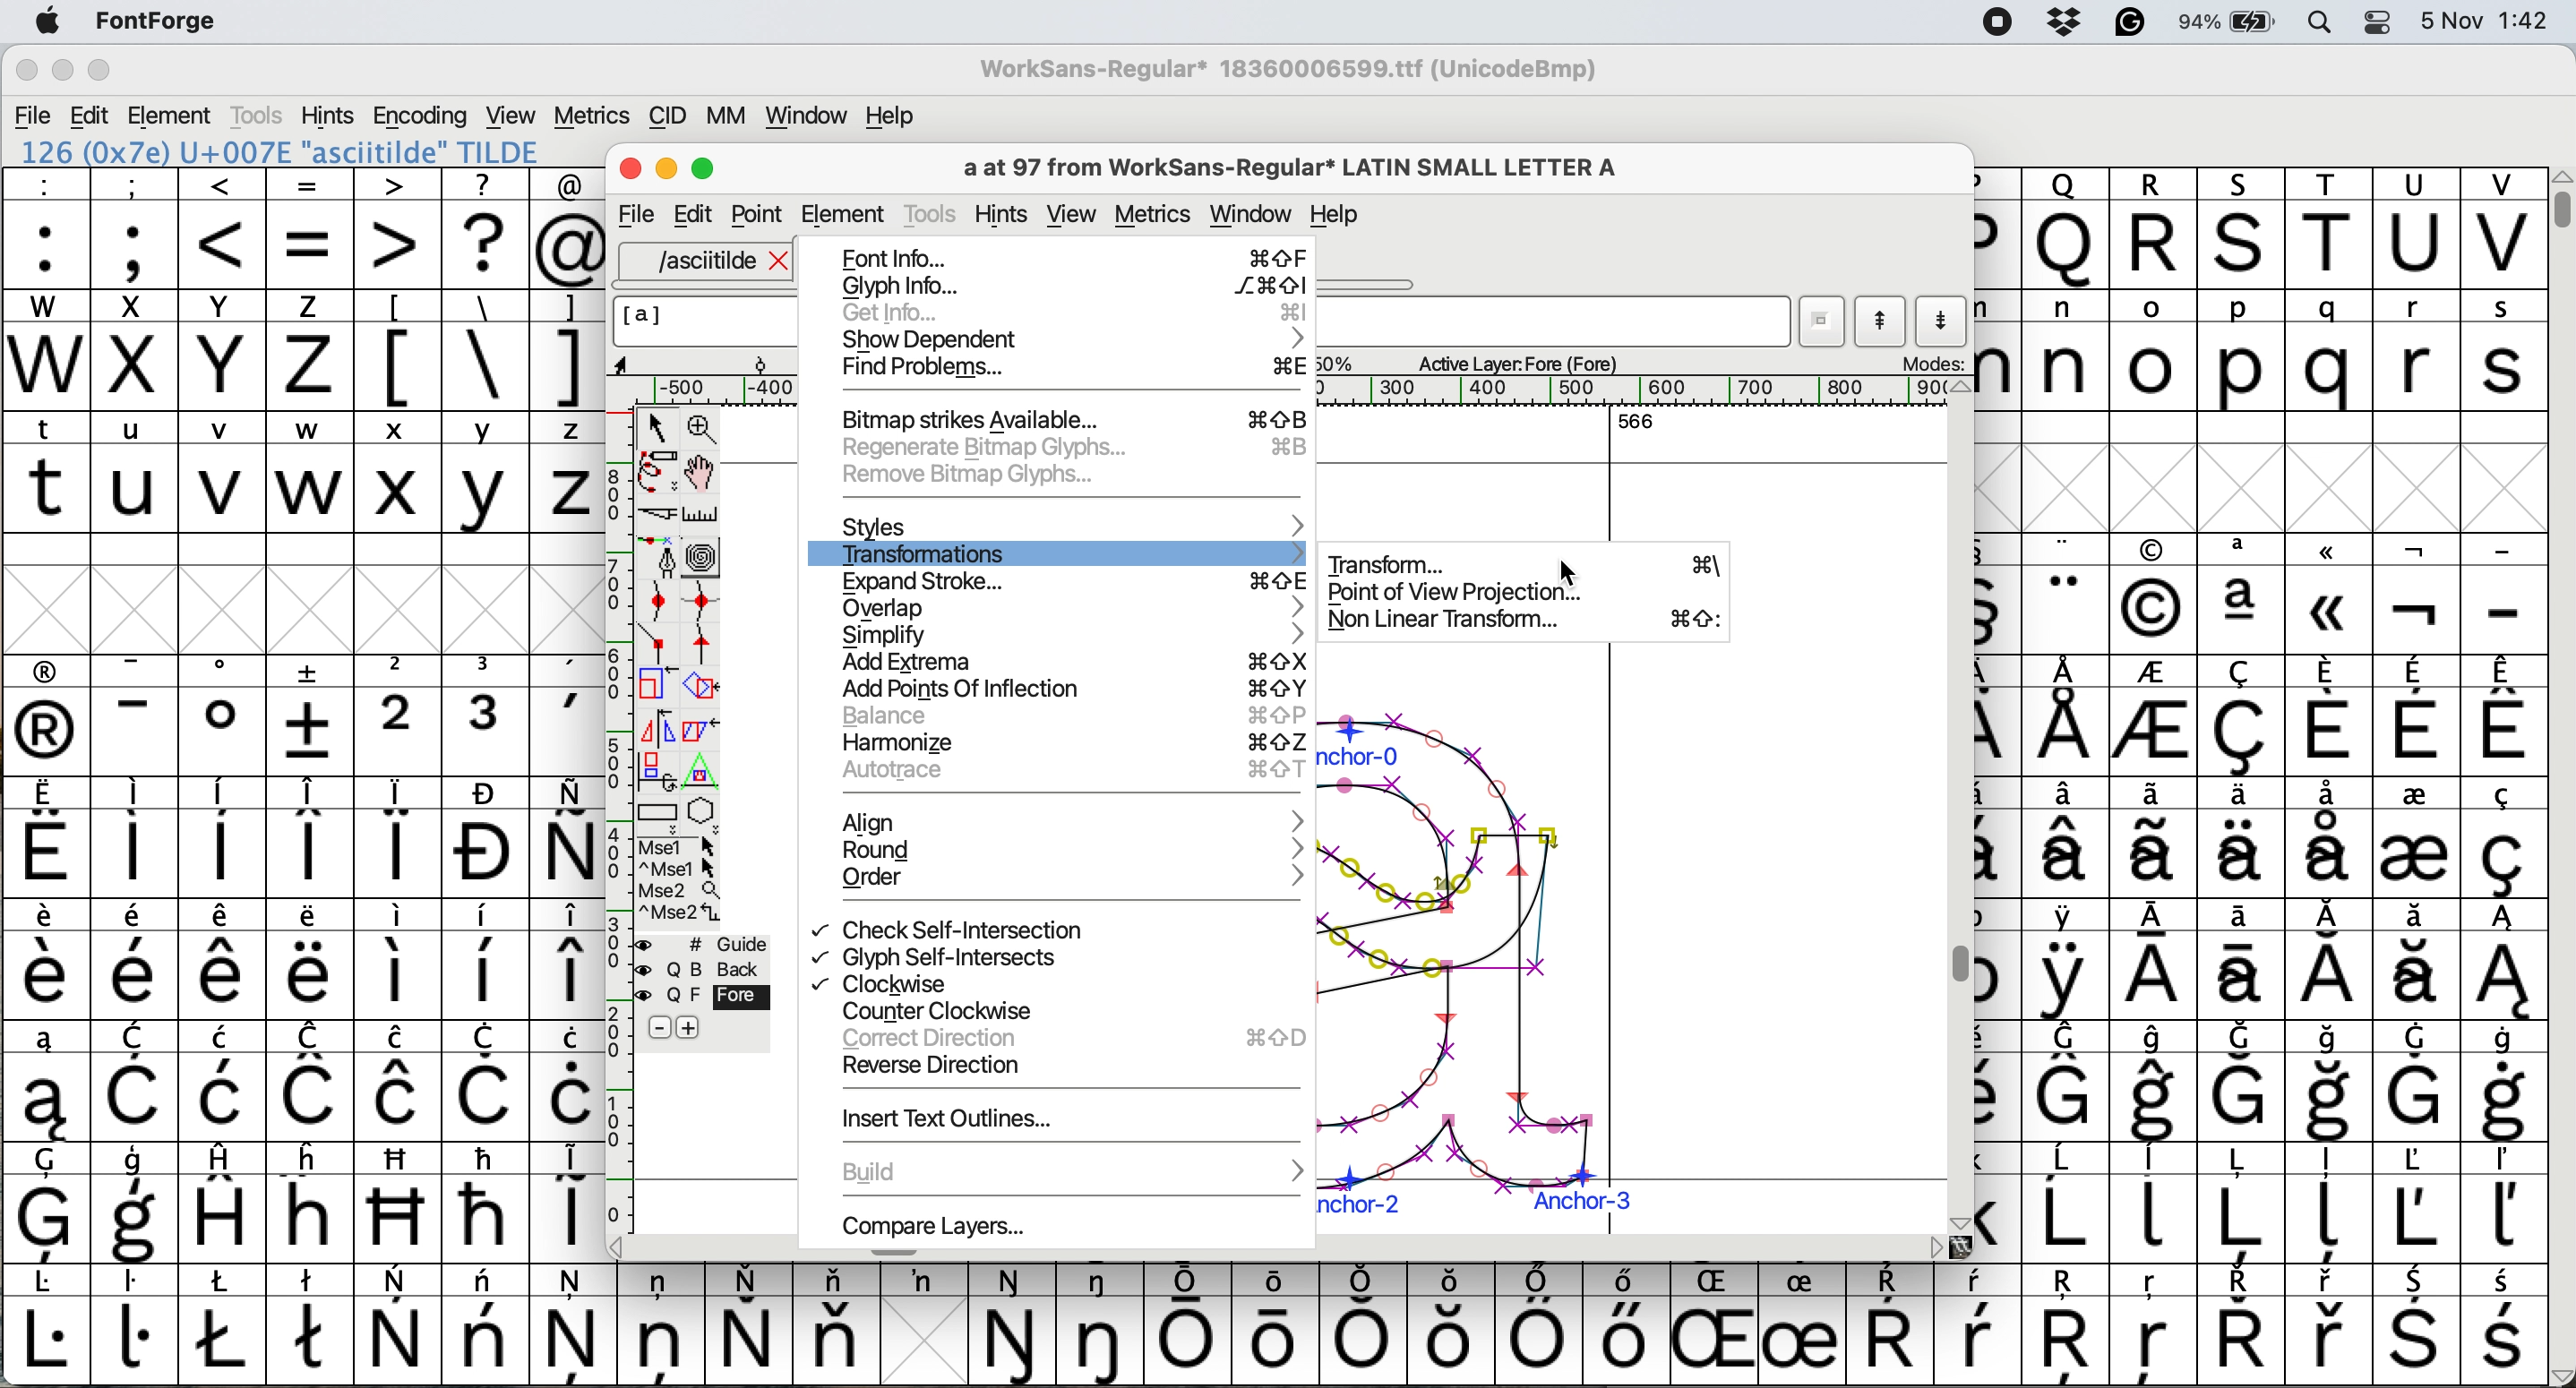 The height and width of the screenshot is (1388, 2576). Describe the element at coordinates (1052, 1067) in the screenshot. I see `reverse direction` at that location.